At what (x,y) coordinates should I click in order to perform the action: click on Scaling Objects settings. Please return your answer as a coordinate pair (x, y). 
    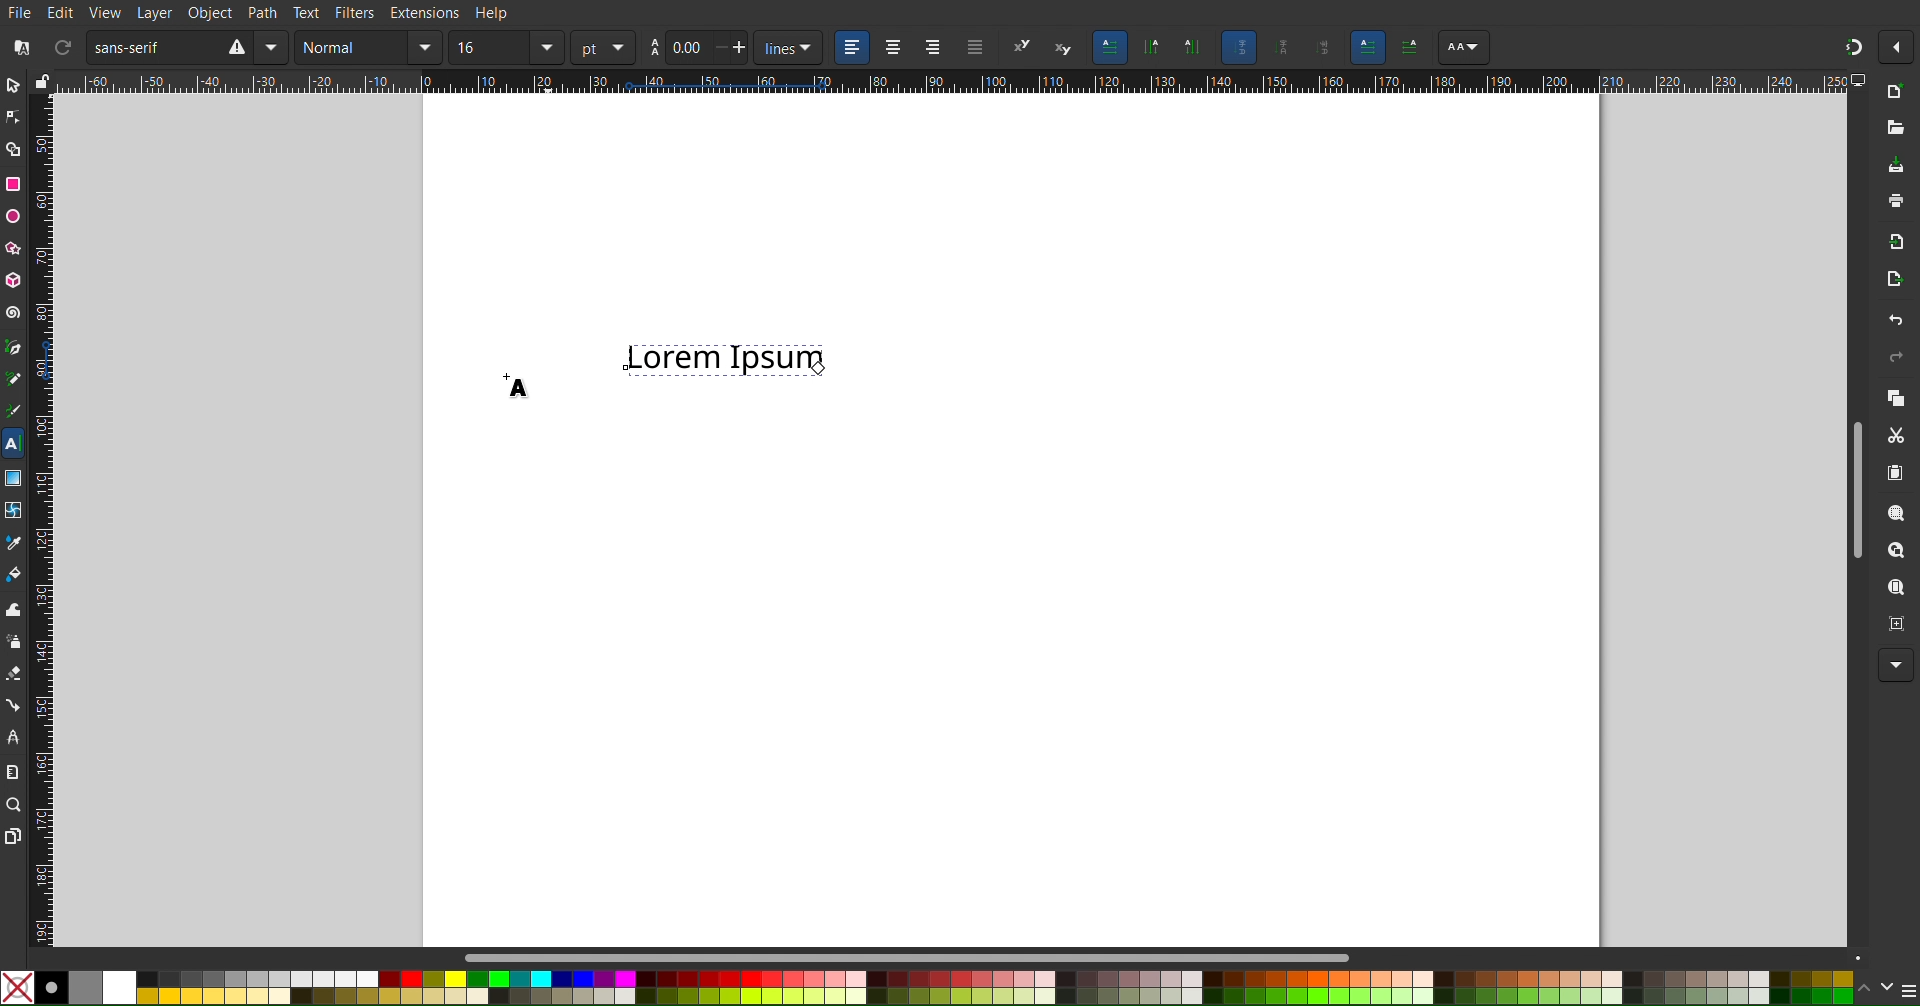
    Looking at the image, I should click on (1193, 47).